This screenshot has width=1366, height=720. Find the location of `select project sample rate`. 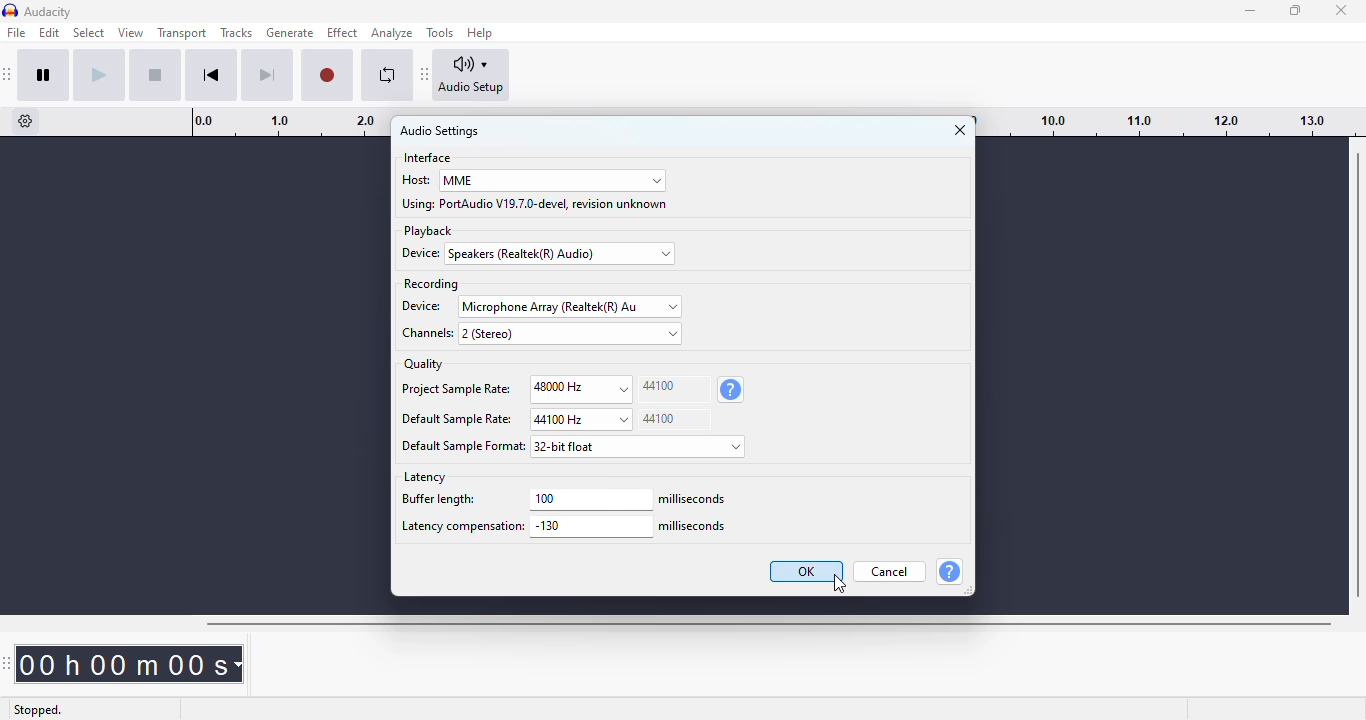

select project sample rate is located at coordinates (581, 389).